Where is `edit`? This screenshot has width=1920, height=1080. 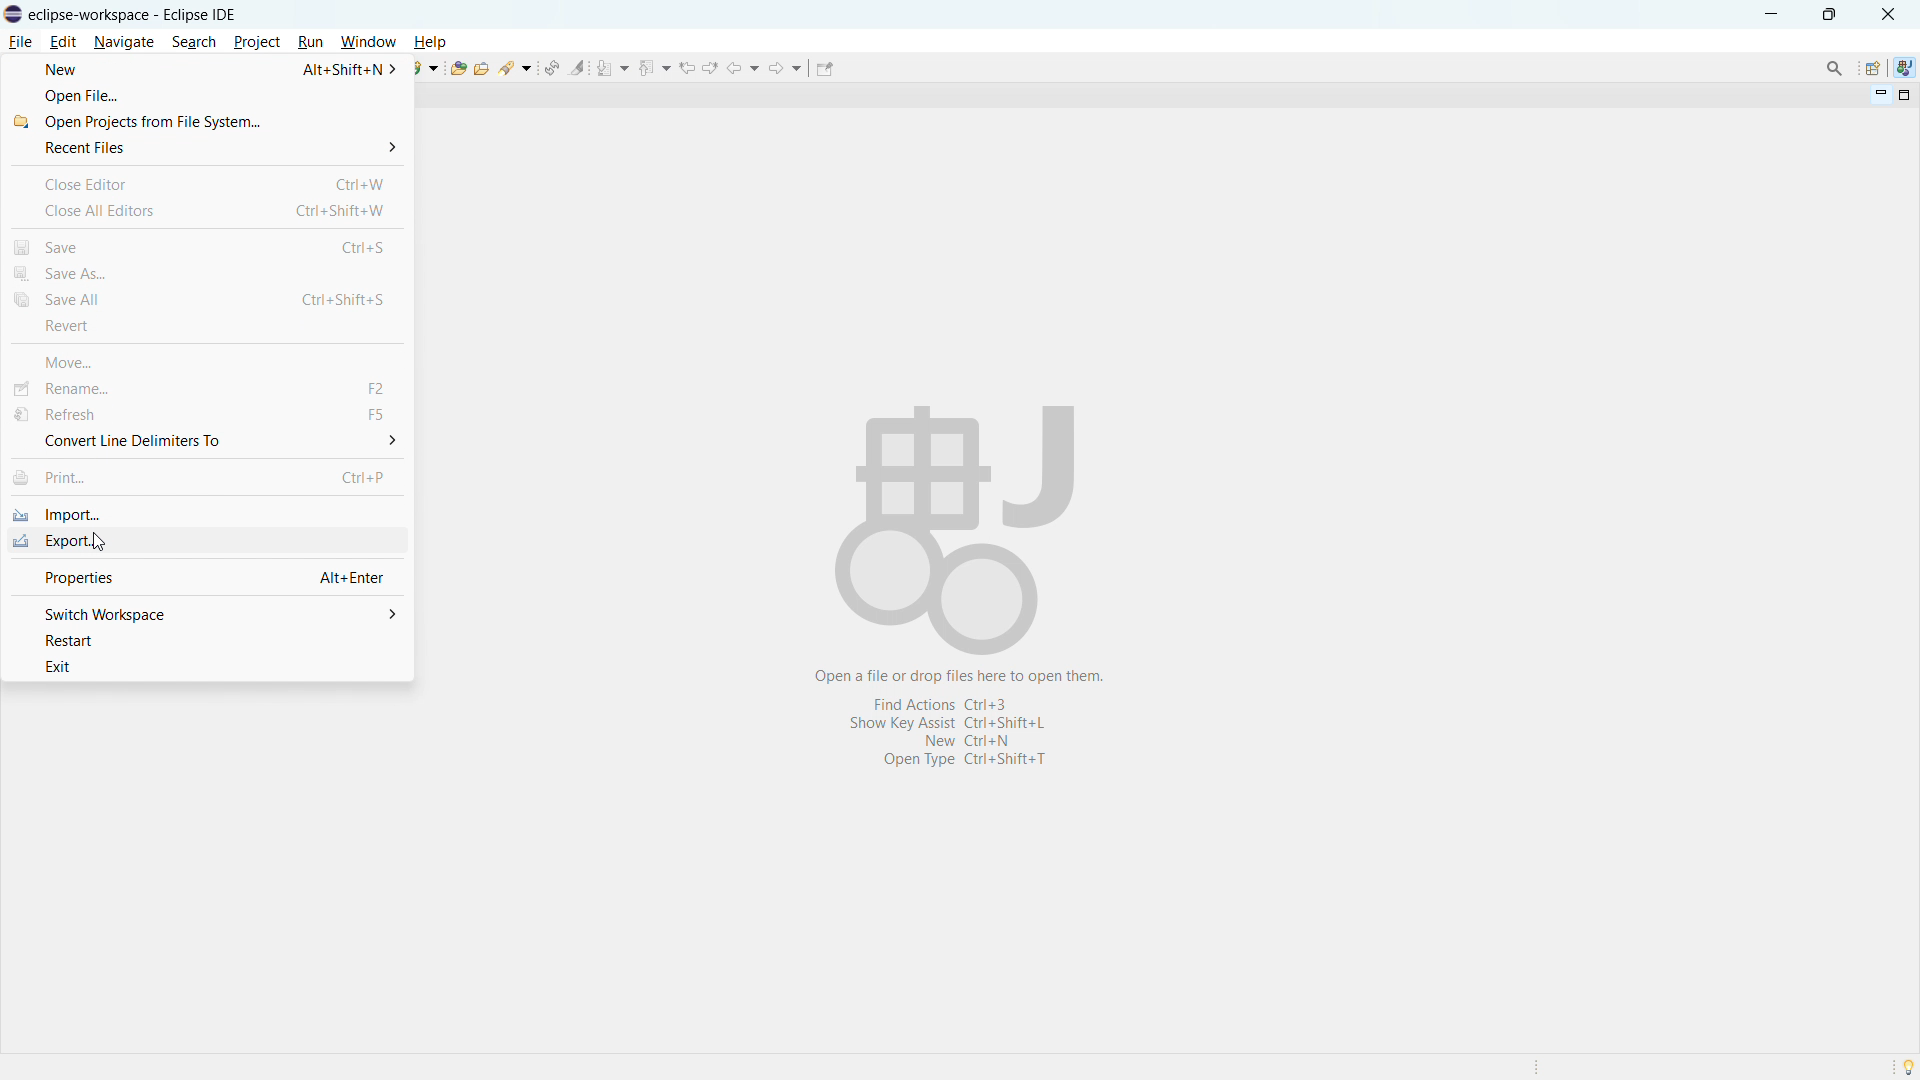
edit is located at coordinates (63, 42).